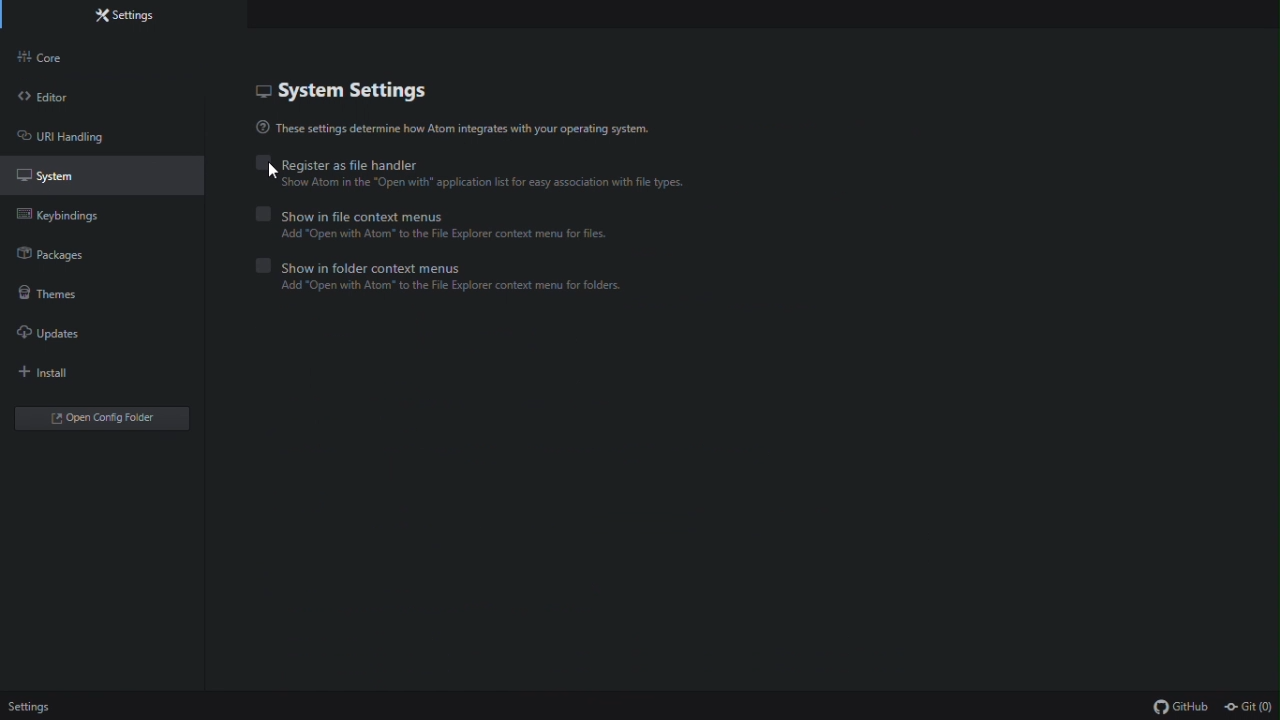 The image size is (1280, 720). Describe the element at coordinates (128, 18) in the screenshot. I see `Settings` at that location.